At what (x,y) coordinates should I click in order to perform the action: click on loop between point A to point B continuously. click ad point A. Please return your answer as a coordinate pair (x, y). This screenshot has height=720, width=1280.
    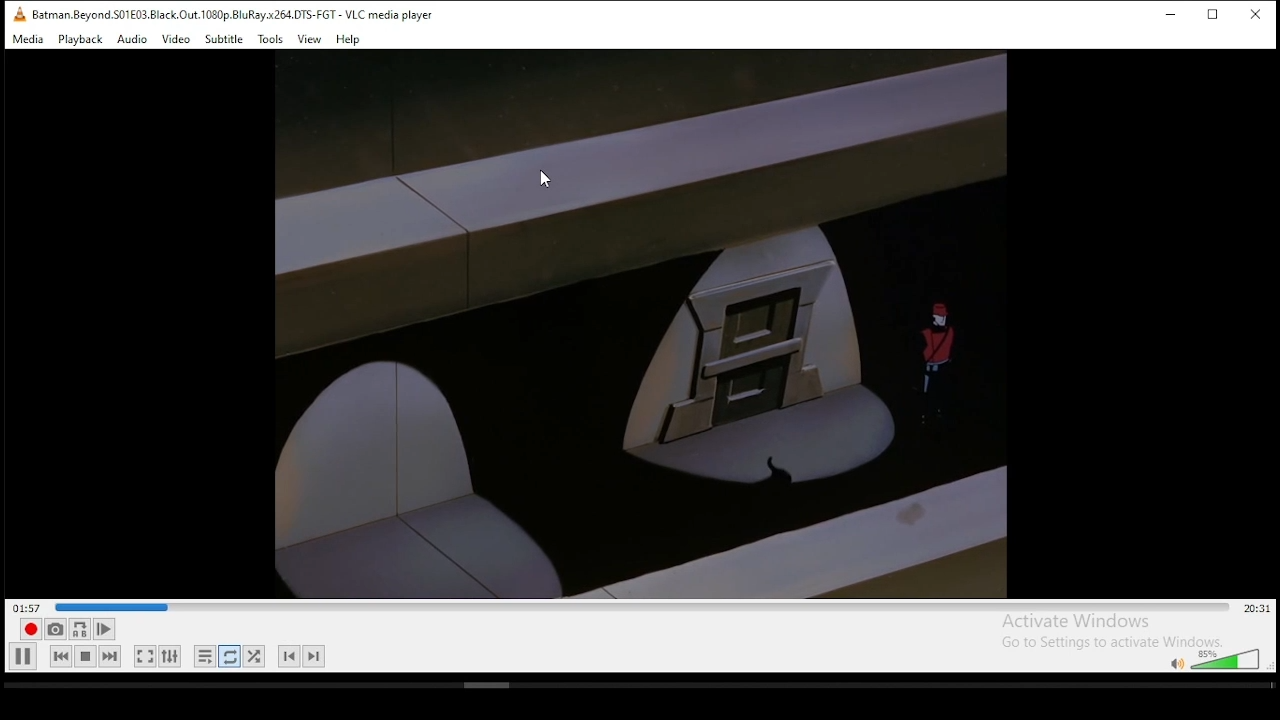
    Looking at the image, I should click on (80, 629).